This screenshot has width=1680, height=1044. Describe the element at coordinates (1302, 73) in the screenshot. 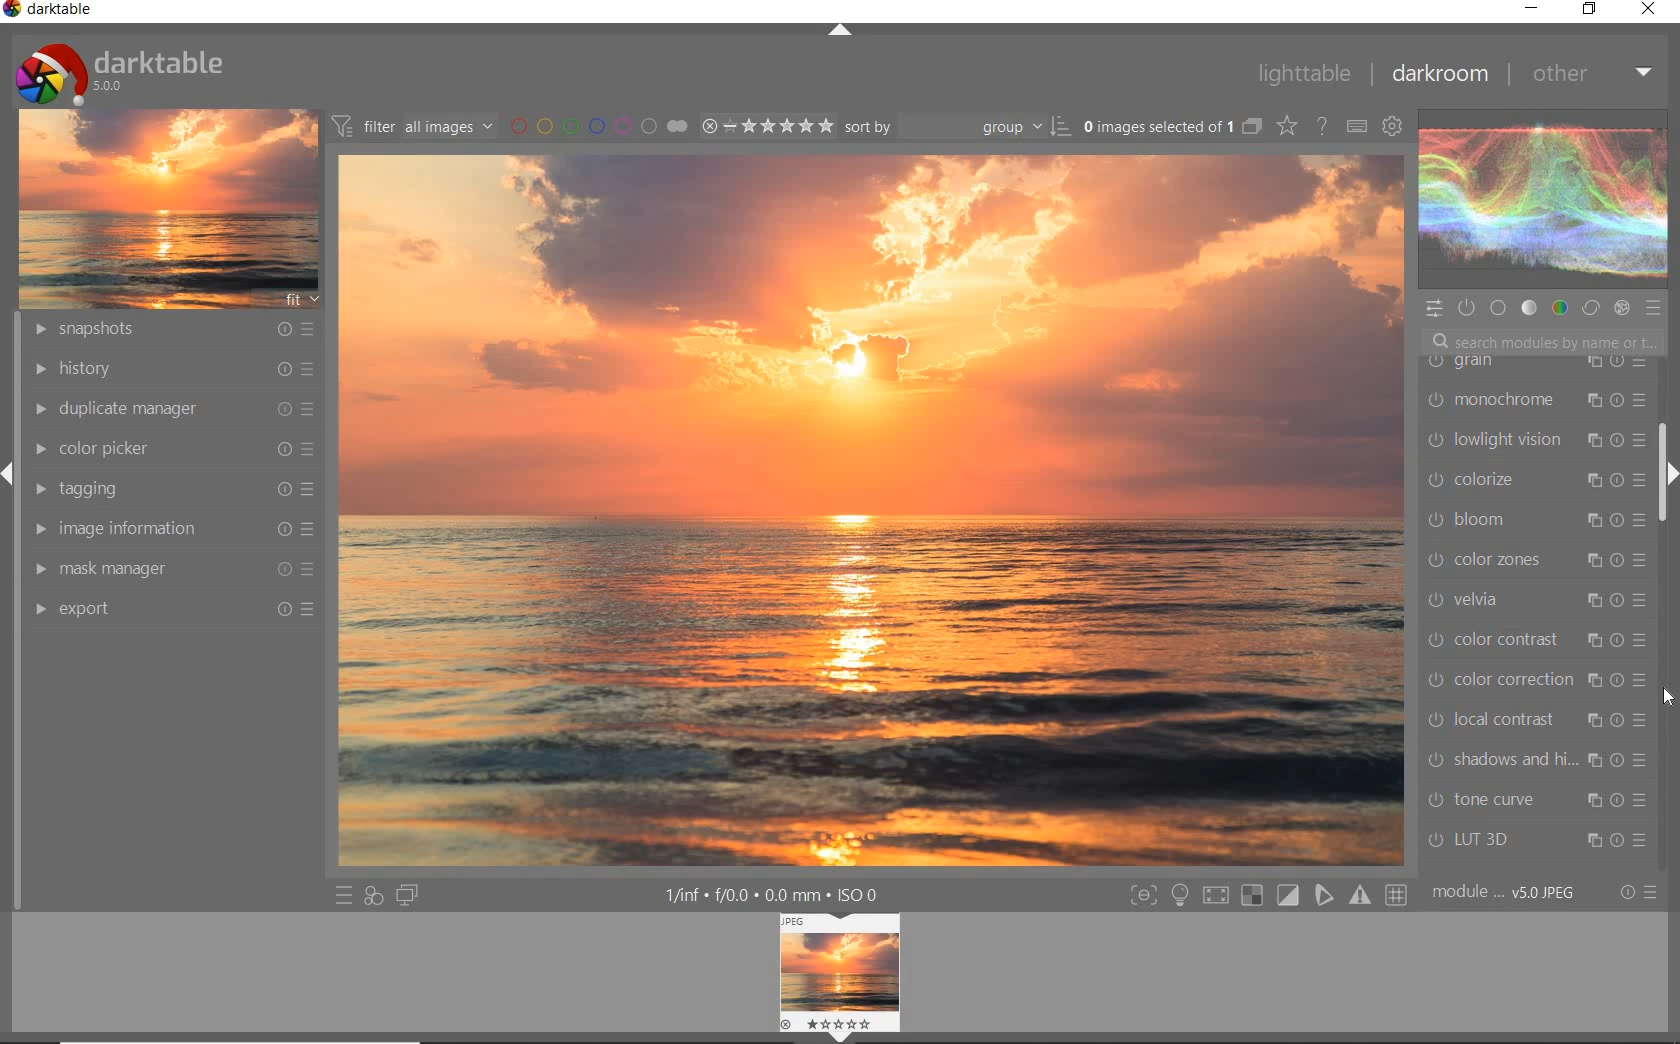

I see `lighttable` at that location.